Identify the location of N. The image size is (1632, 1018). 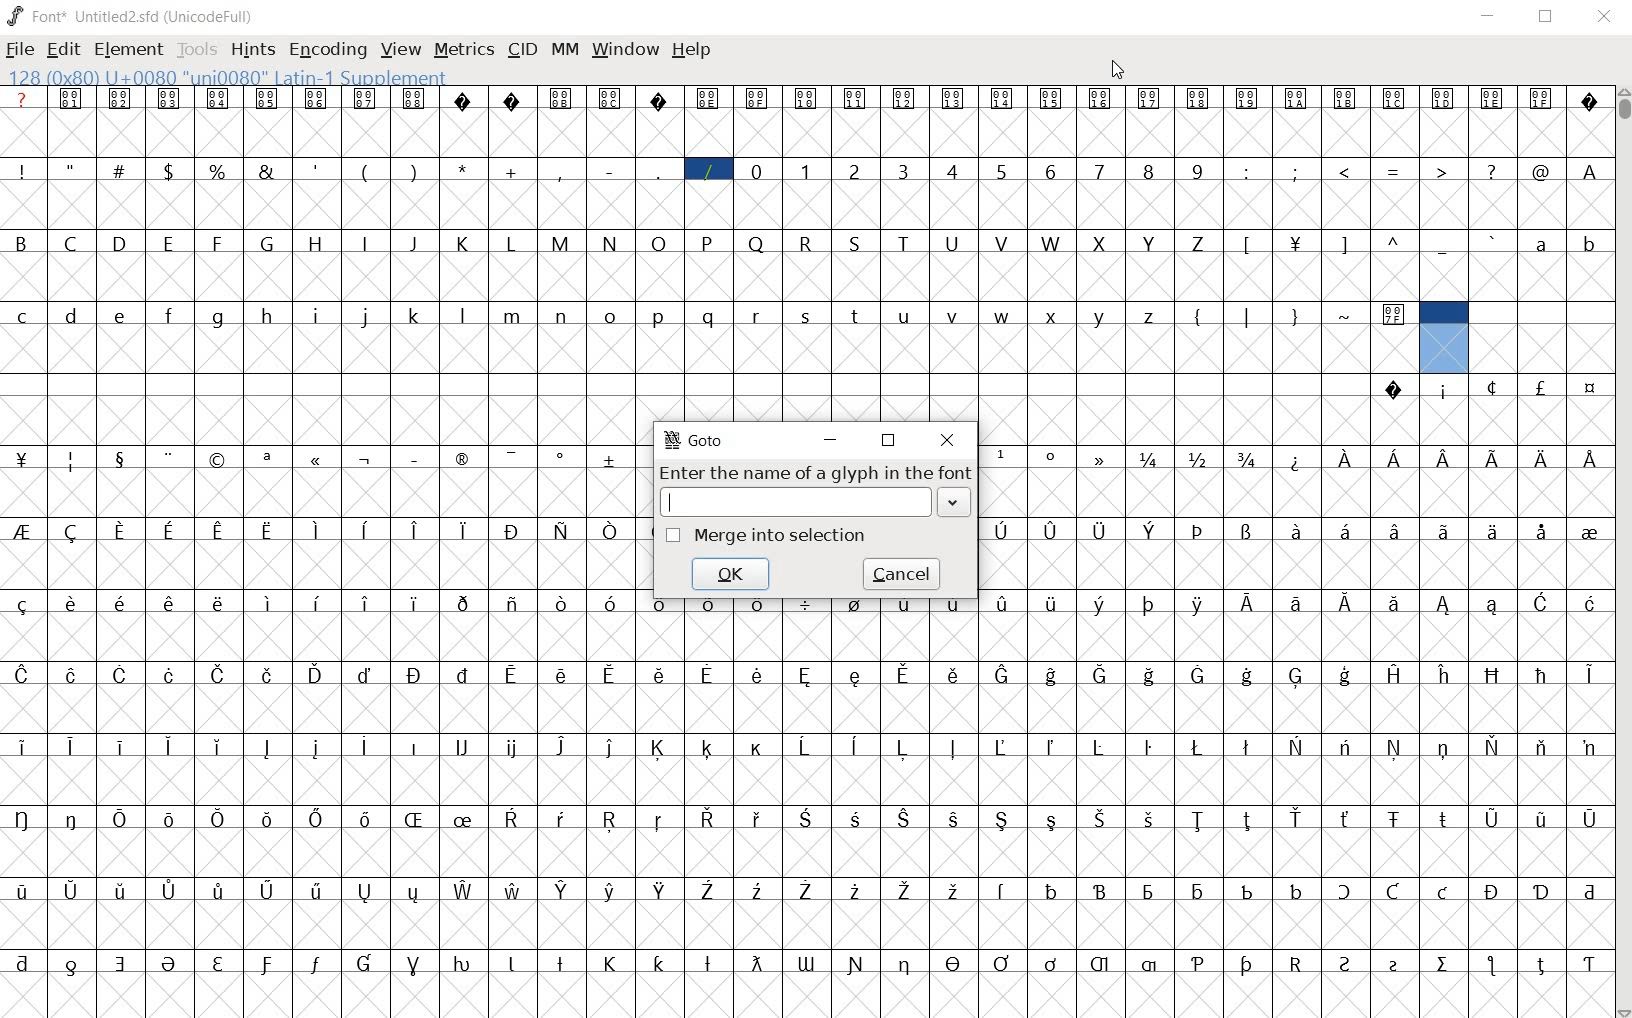
(613, 243).